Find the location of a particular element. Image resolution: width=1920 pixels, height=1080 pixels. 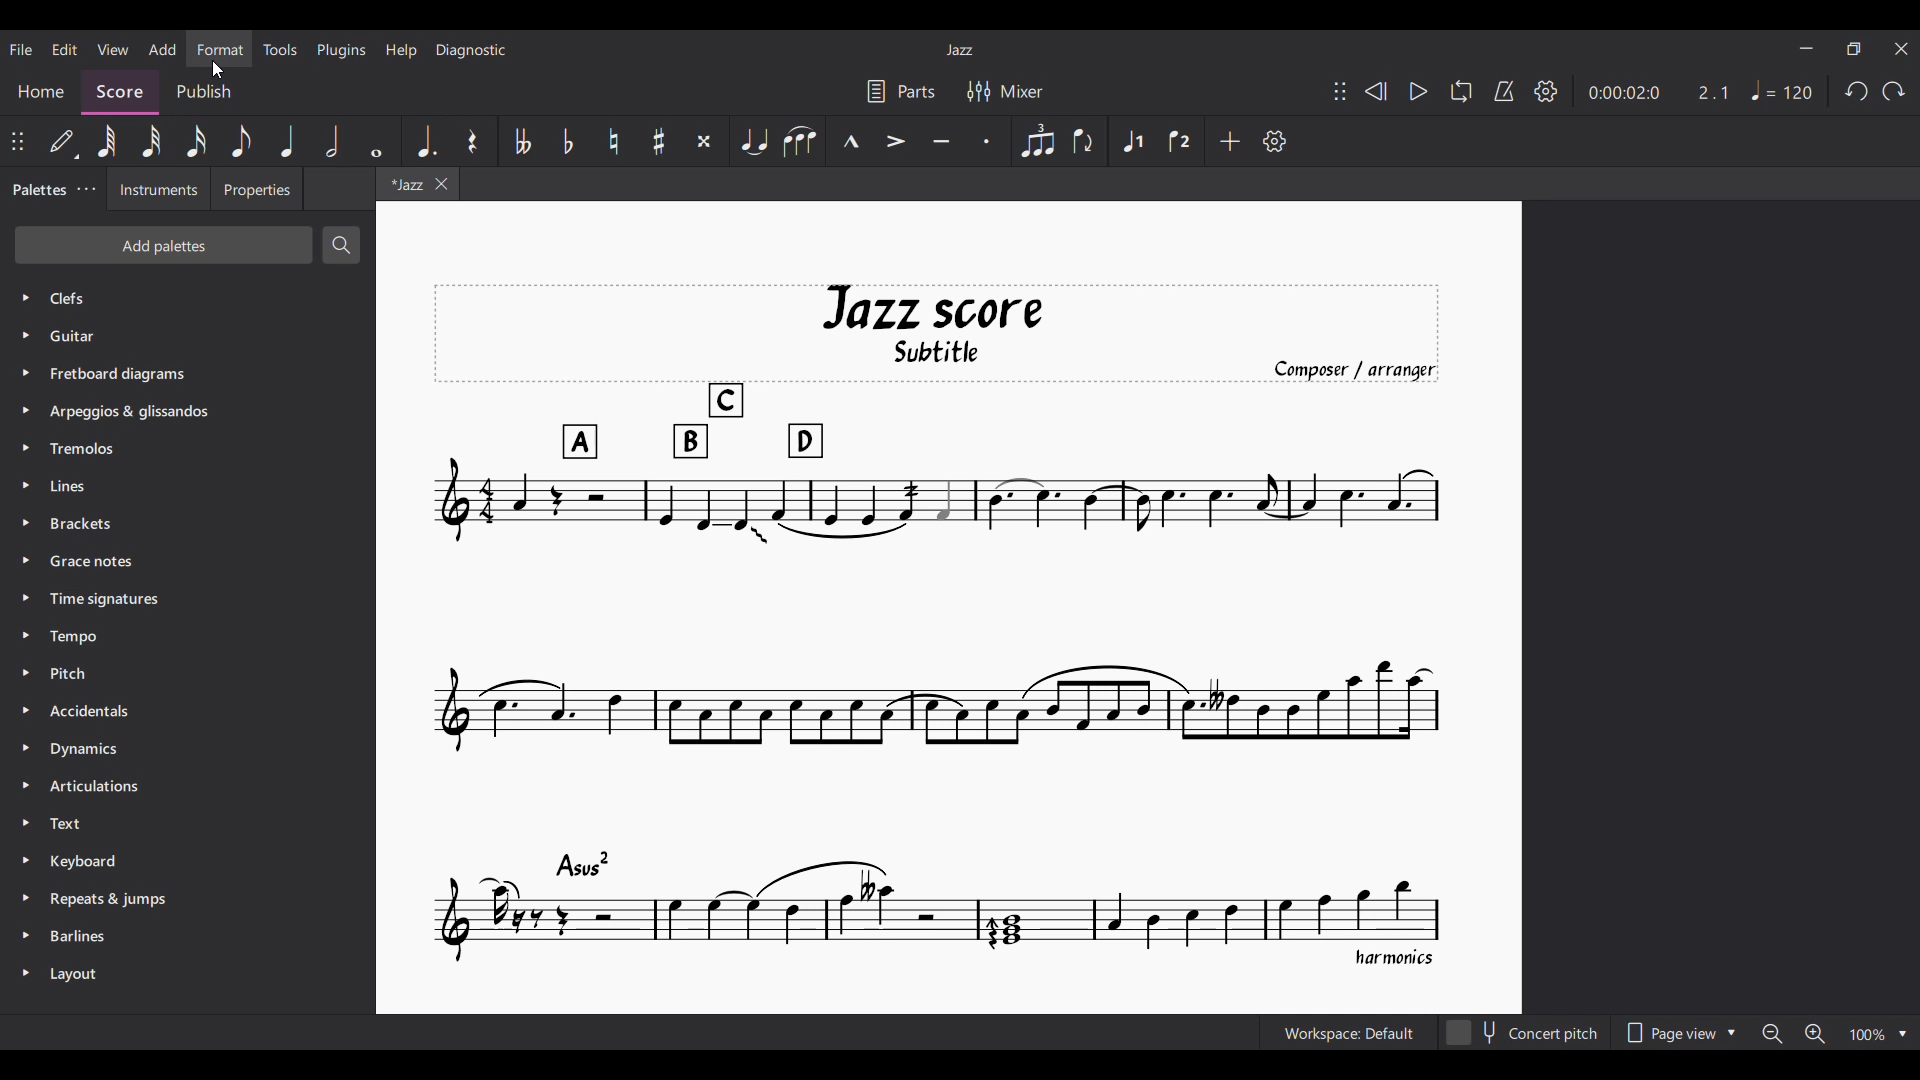

Instruments is located at coordinates (157, 189).